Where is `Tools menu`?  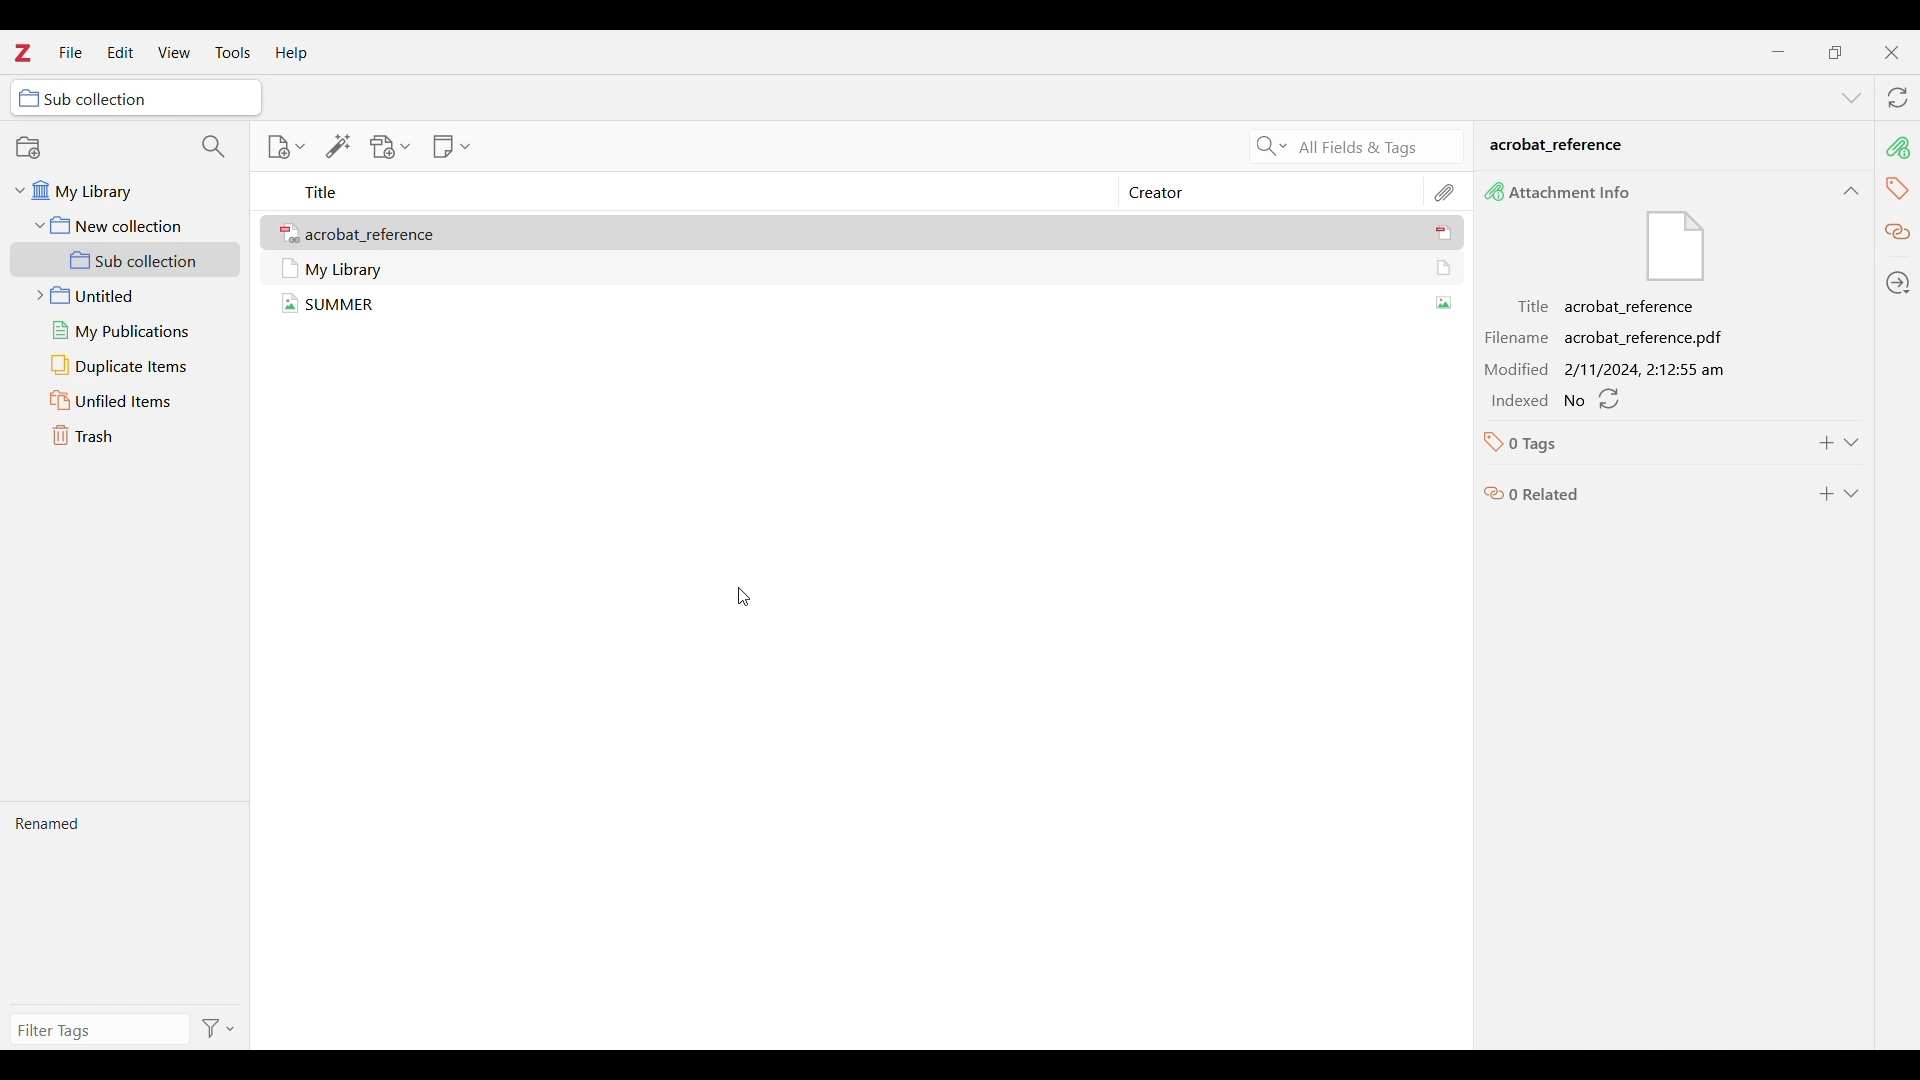
Tools menu is located at coordinates (232, 52).